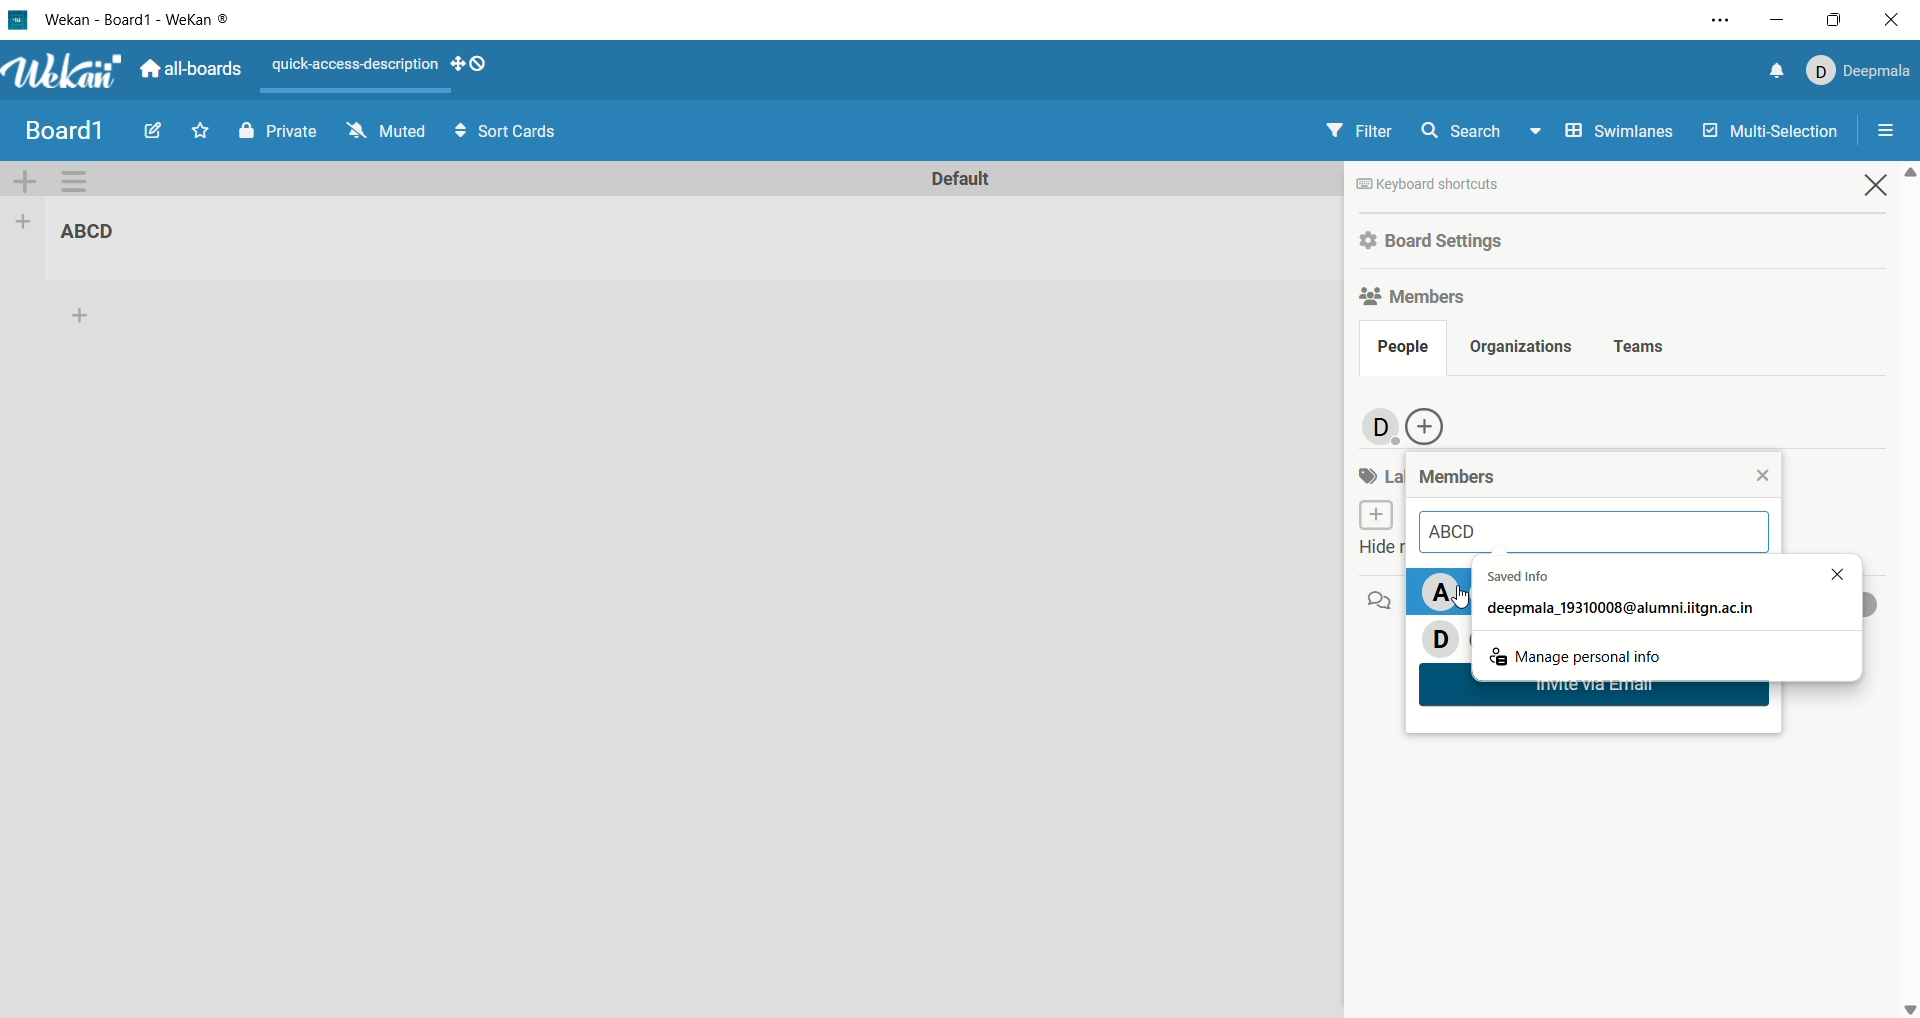  Describe the element at coordinates (190, 68) in the screenshot. I see `all boards` at that location.